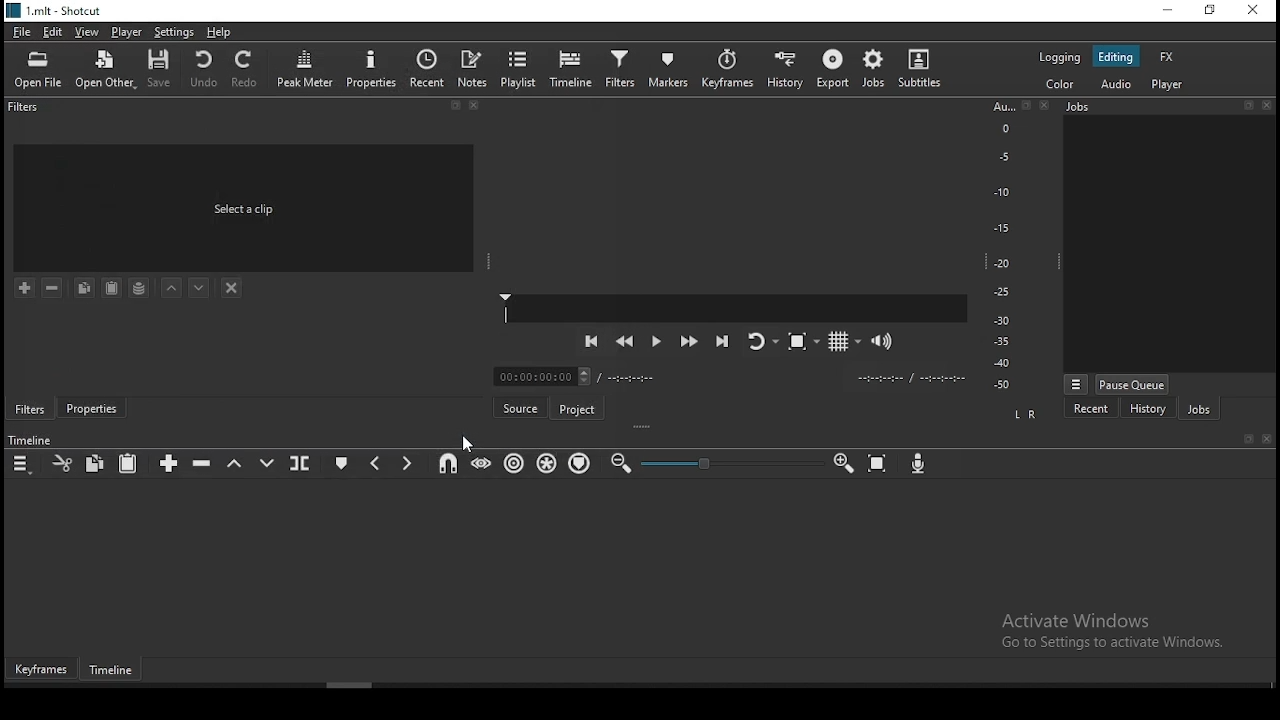  What do you see at coordinates (173, 290) in the screenshot?
I see `up` at bounding box center [173, 290].